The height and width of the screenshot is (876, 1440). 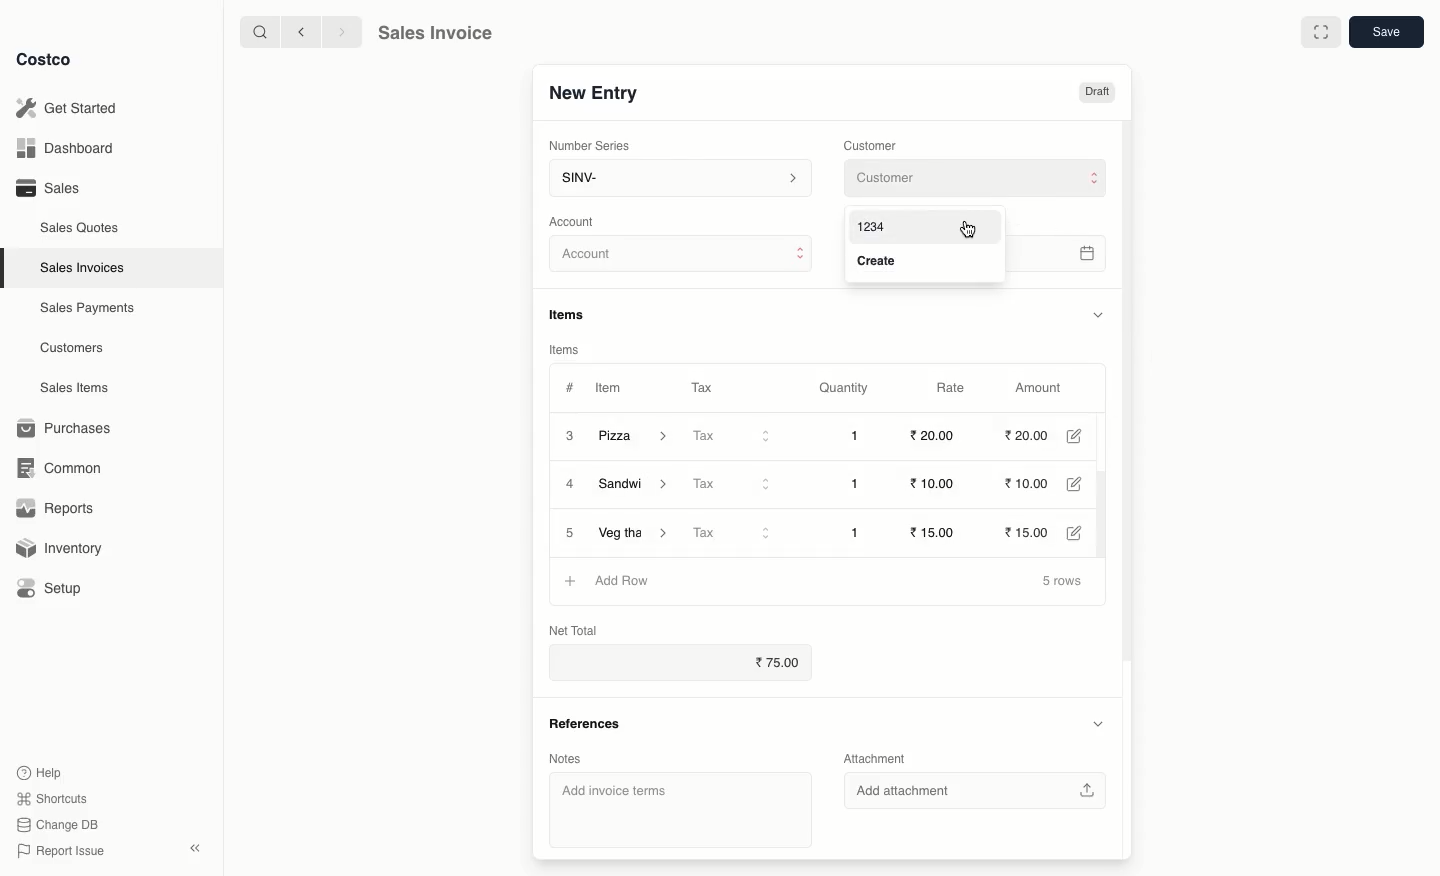 What do you see at coordinates (63, 546) in the screenshot?
I see `Inventory` at bounding box center [63, 546].